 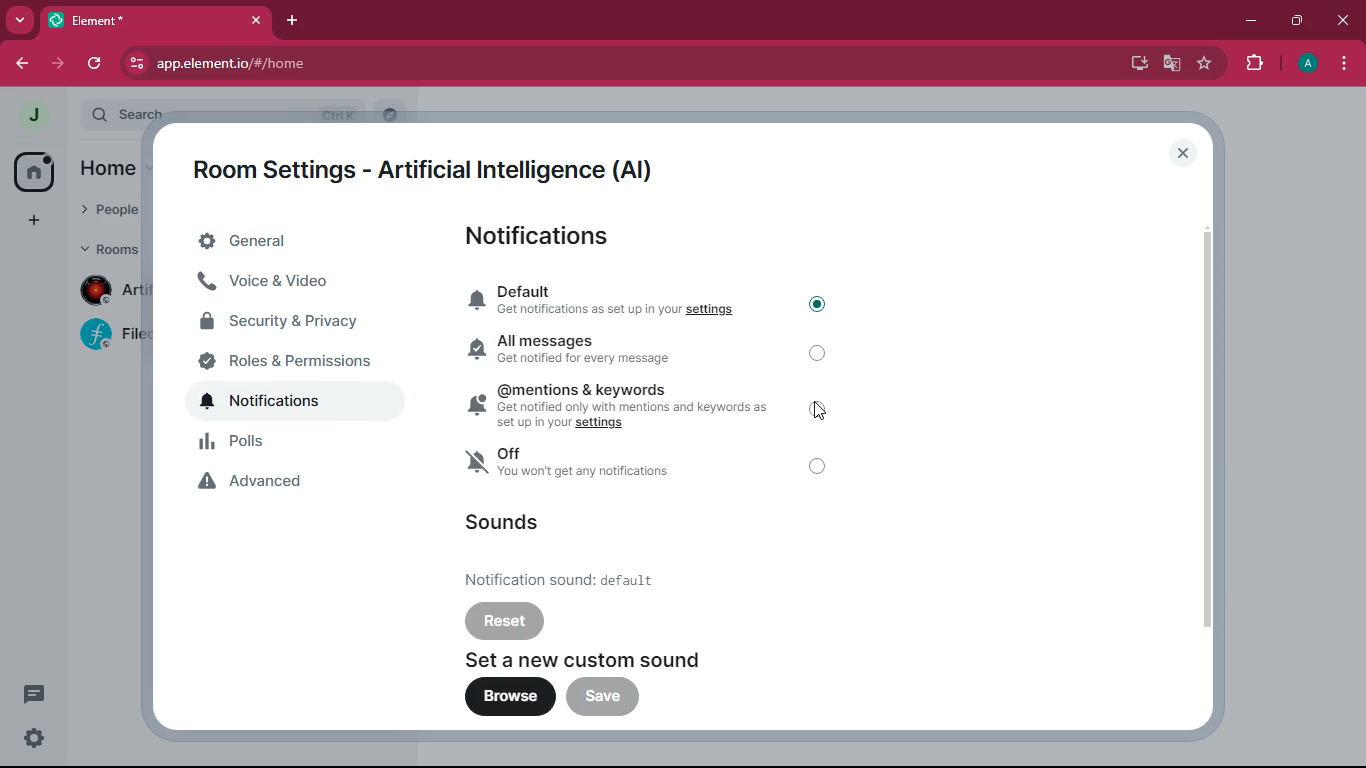 What do you see at coordinates (34, 740) in the screenshot?
I see `se` at bounding box center [34, 740].